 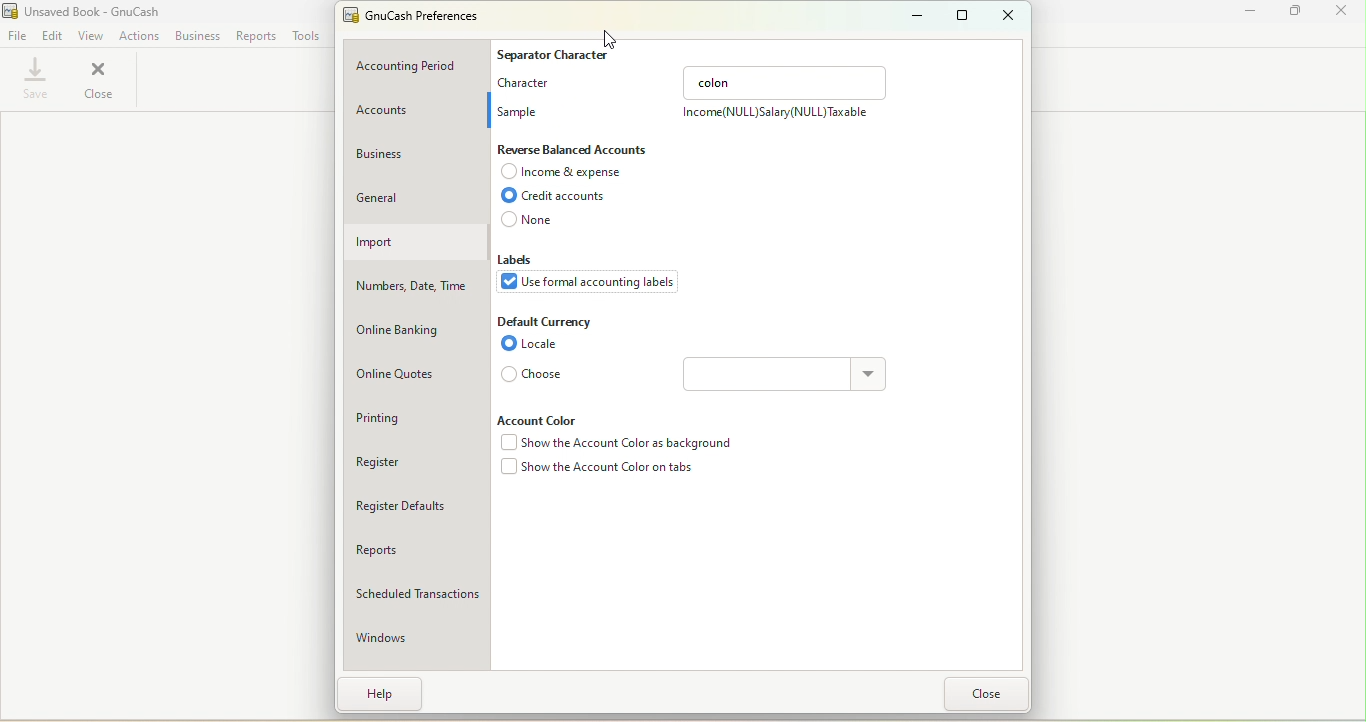 What do you see at coordinates (34, 80) in the screenshot?
I see `Save` at bounding box center [34, 80].